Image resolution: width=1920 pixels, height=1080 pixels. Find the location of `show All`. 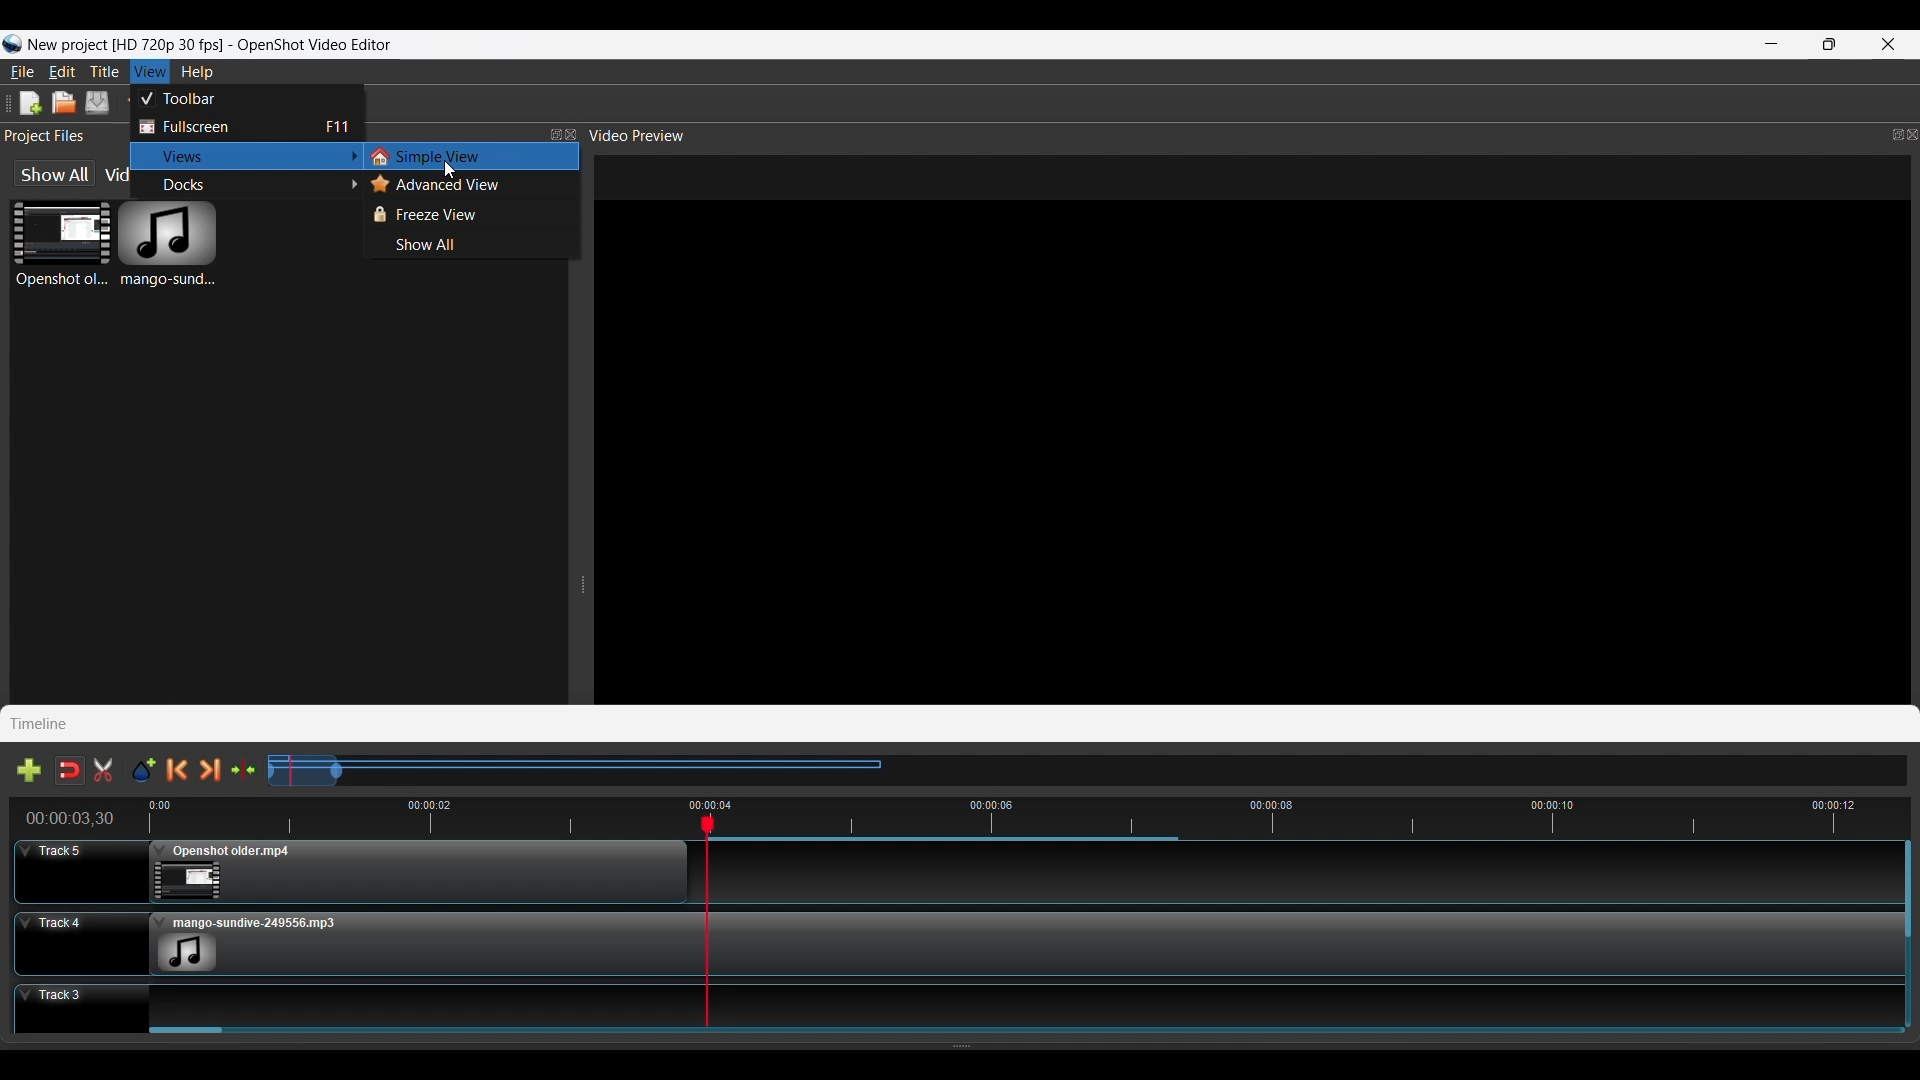

show All is located at coordinates (53, 173).